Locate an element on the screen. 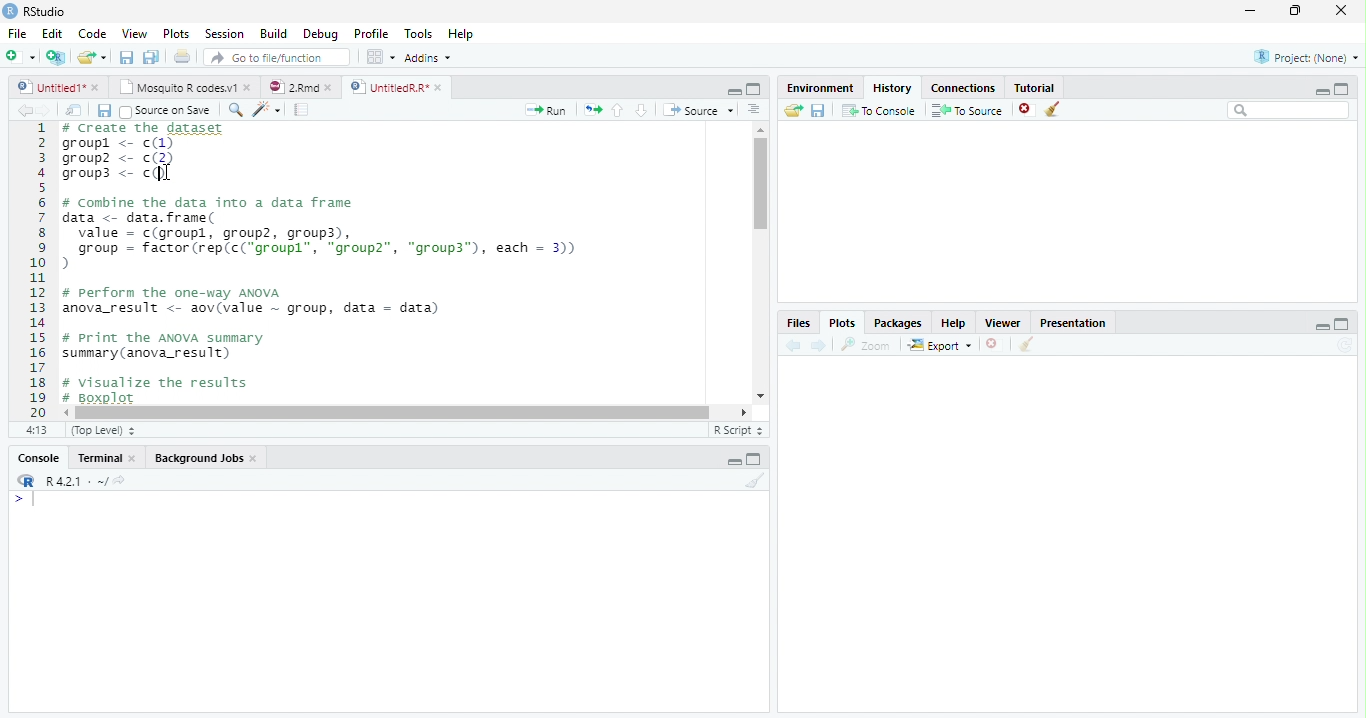  Console is located at coordinates (38, 460).